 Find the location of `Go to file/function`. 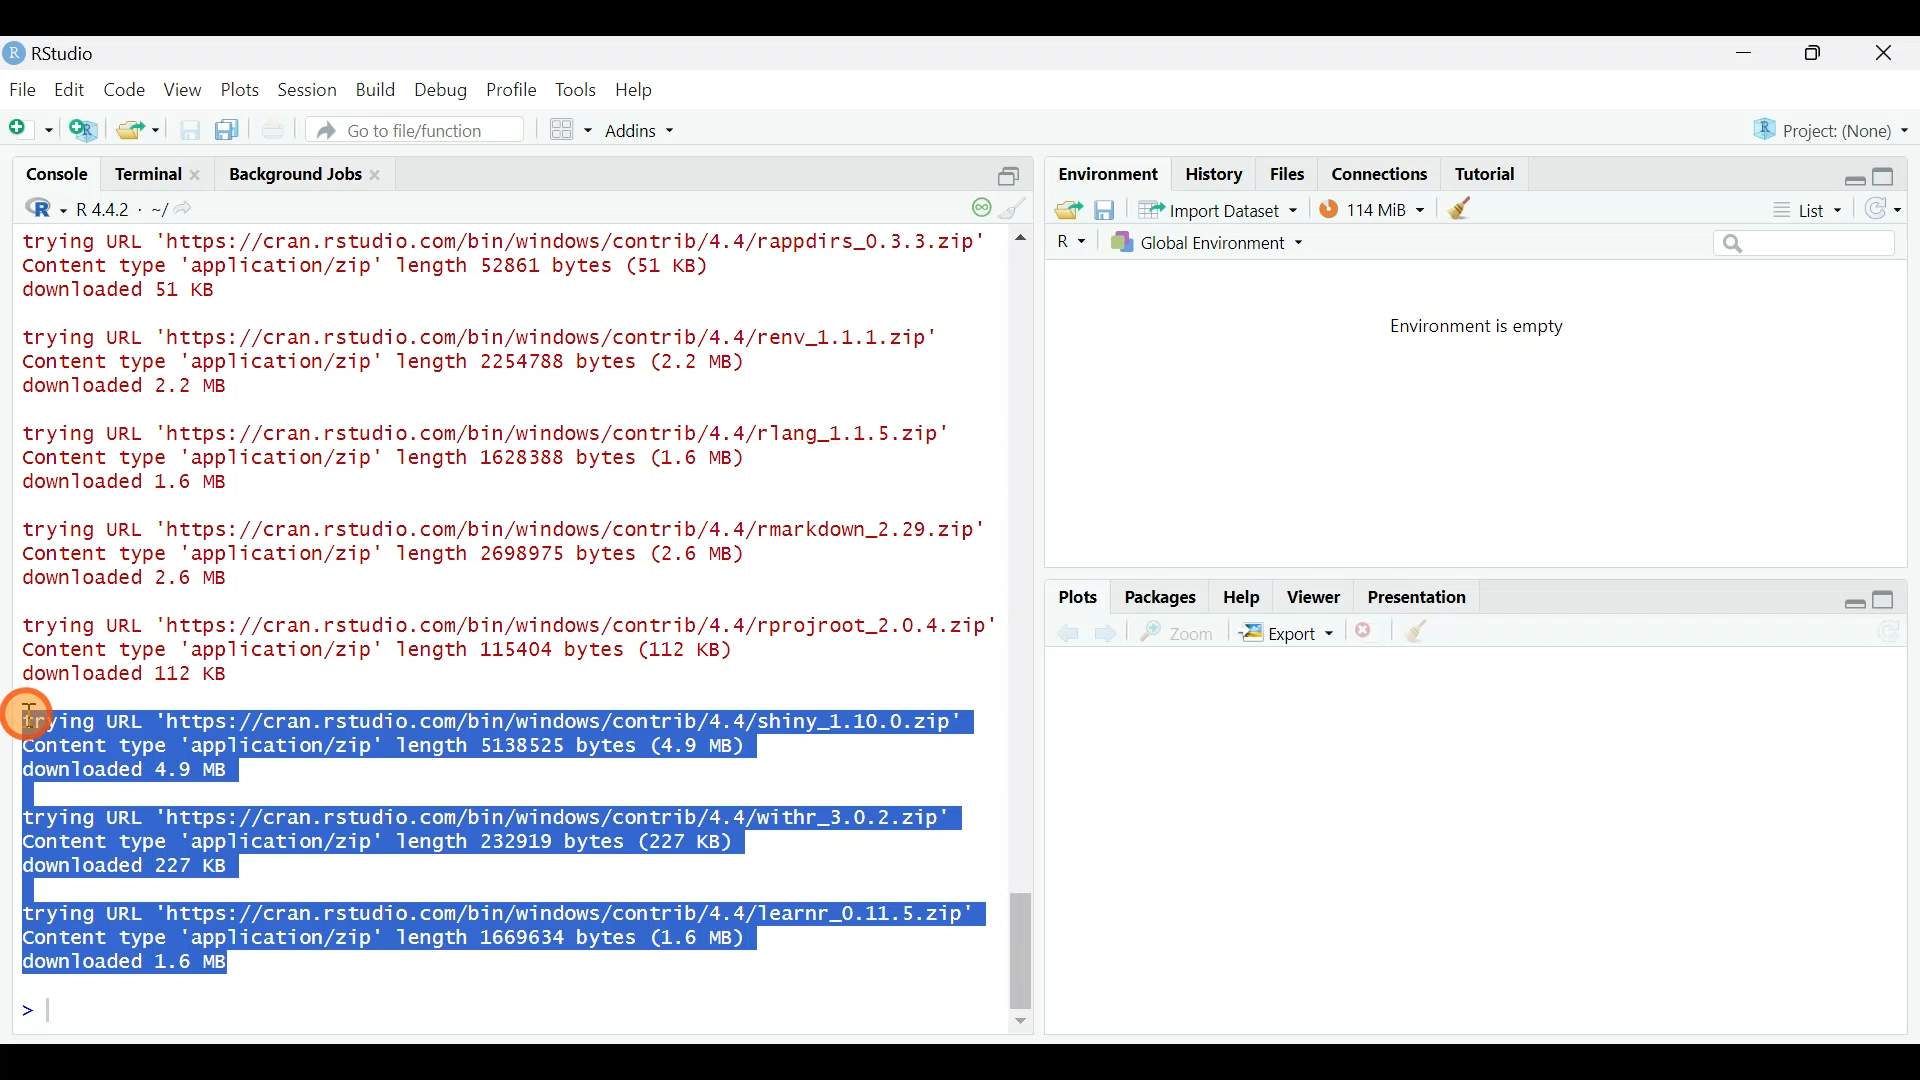

Go to file/function is located at coordinates (424, 130).